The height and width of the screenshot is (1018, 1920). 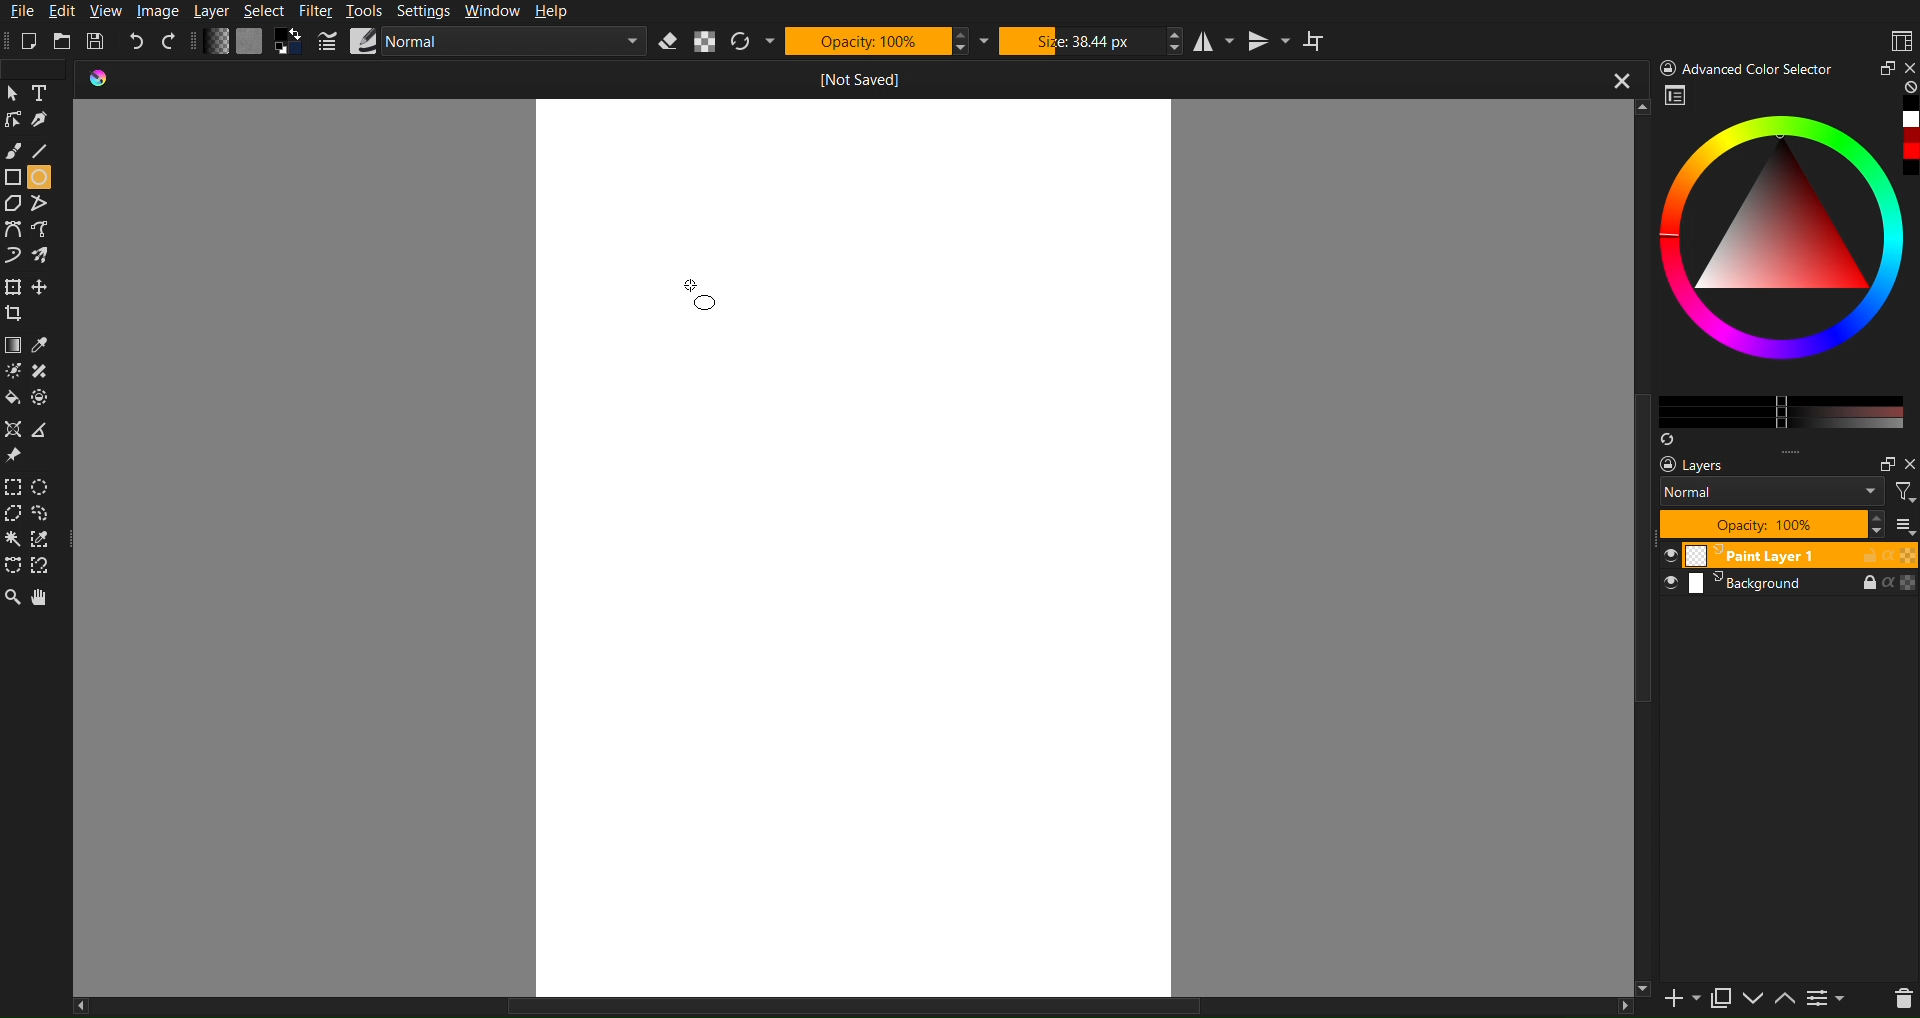 I want to click on View, so click(x=104, y=10).